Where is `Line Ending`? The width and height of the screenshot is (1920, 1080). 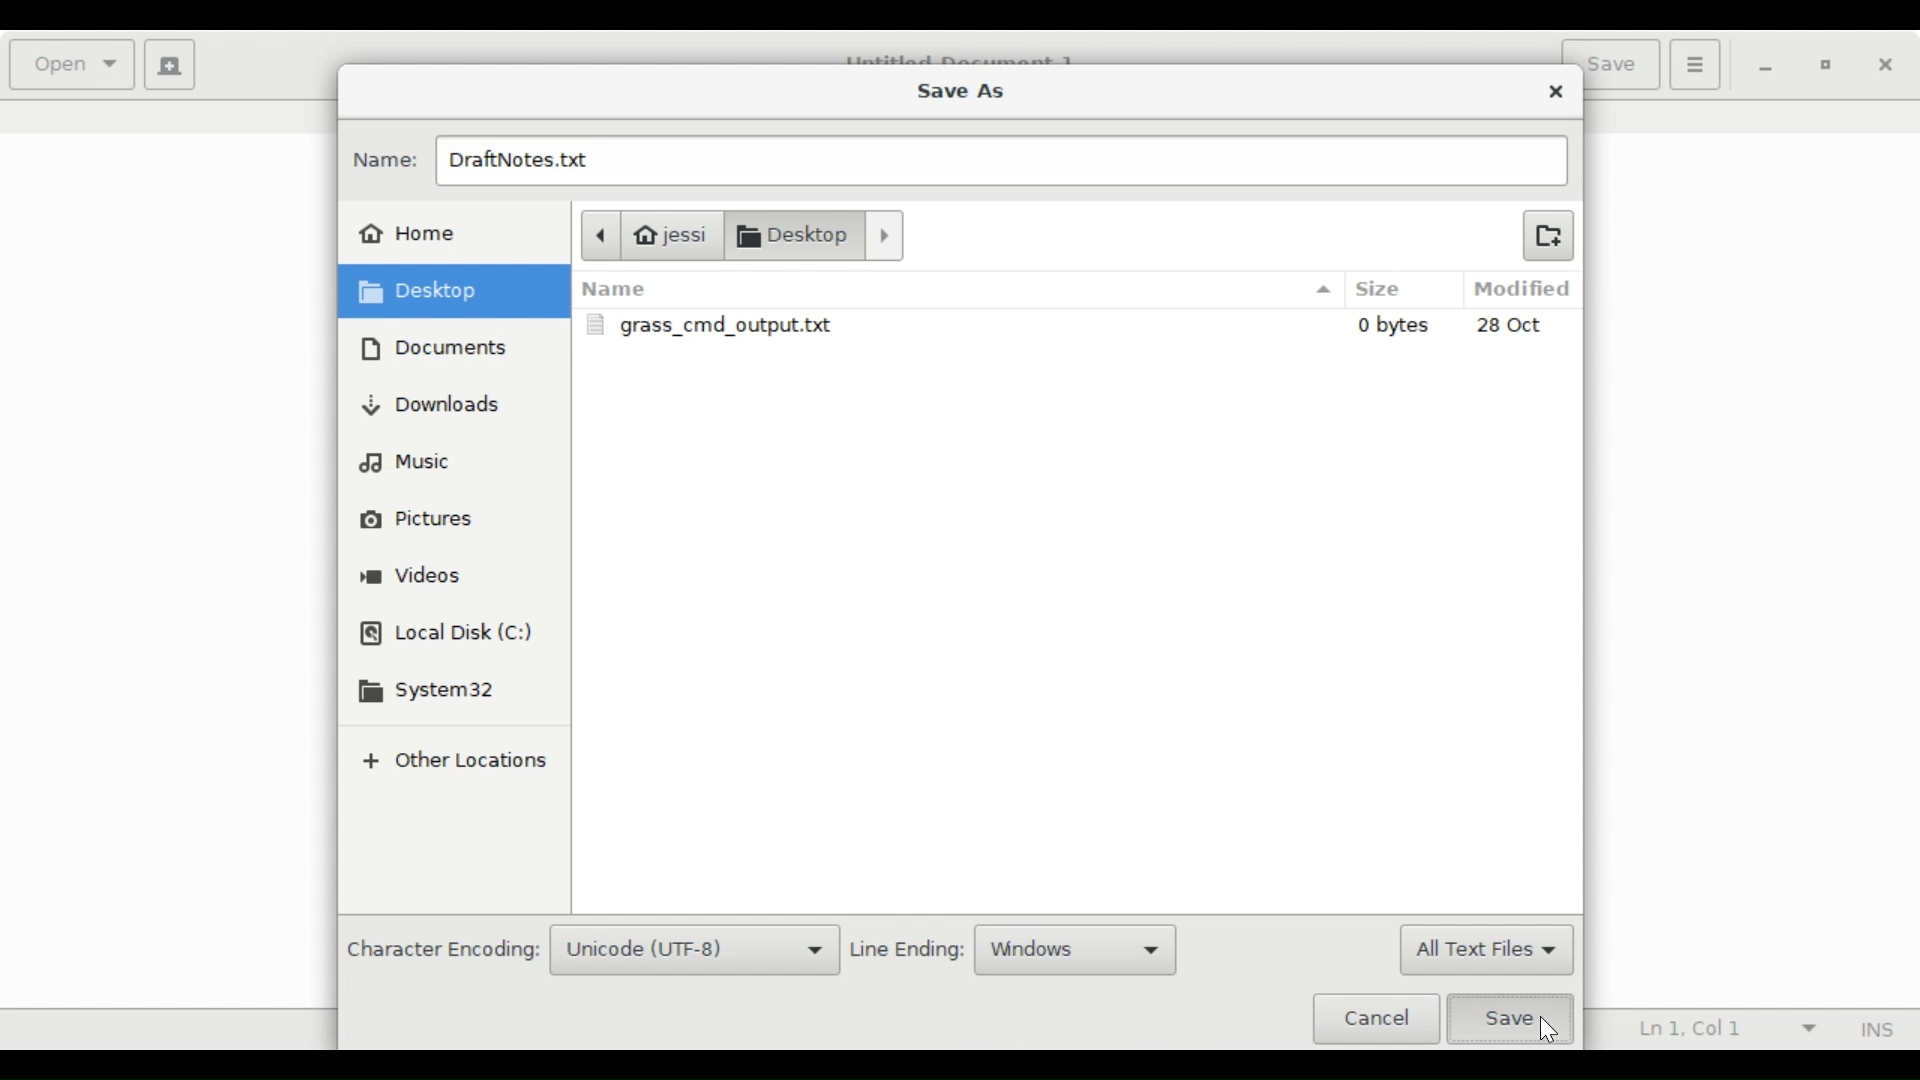 Line Ending is located at coordinates (908, 950).